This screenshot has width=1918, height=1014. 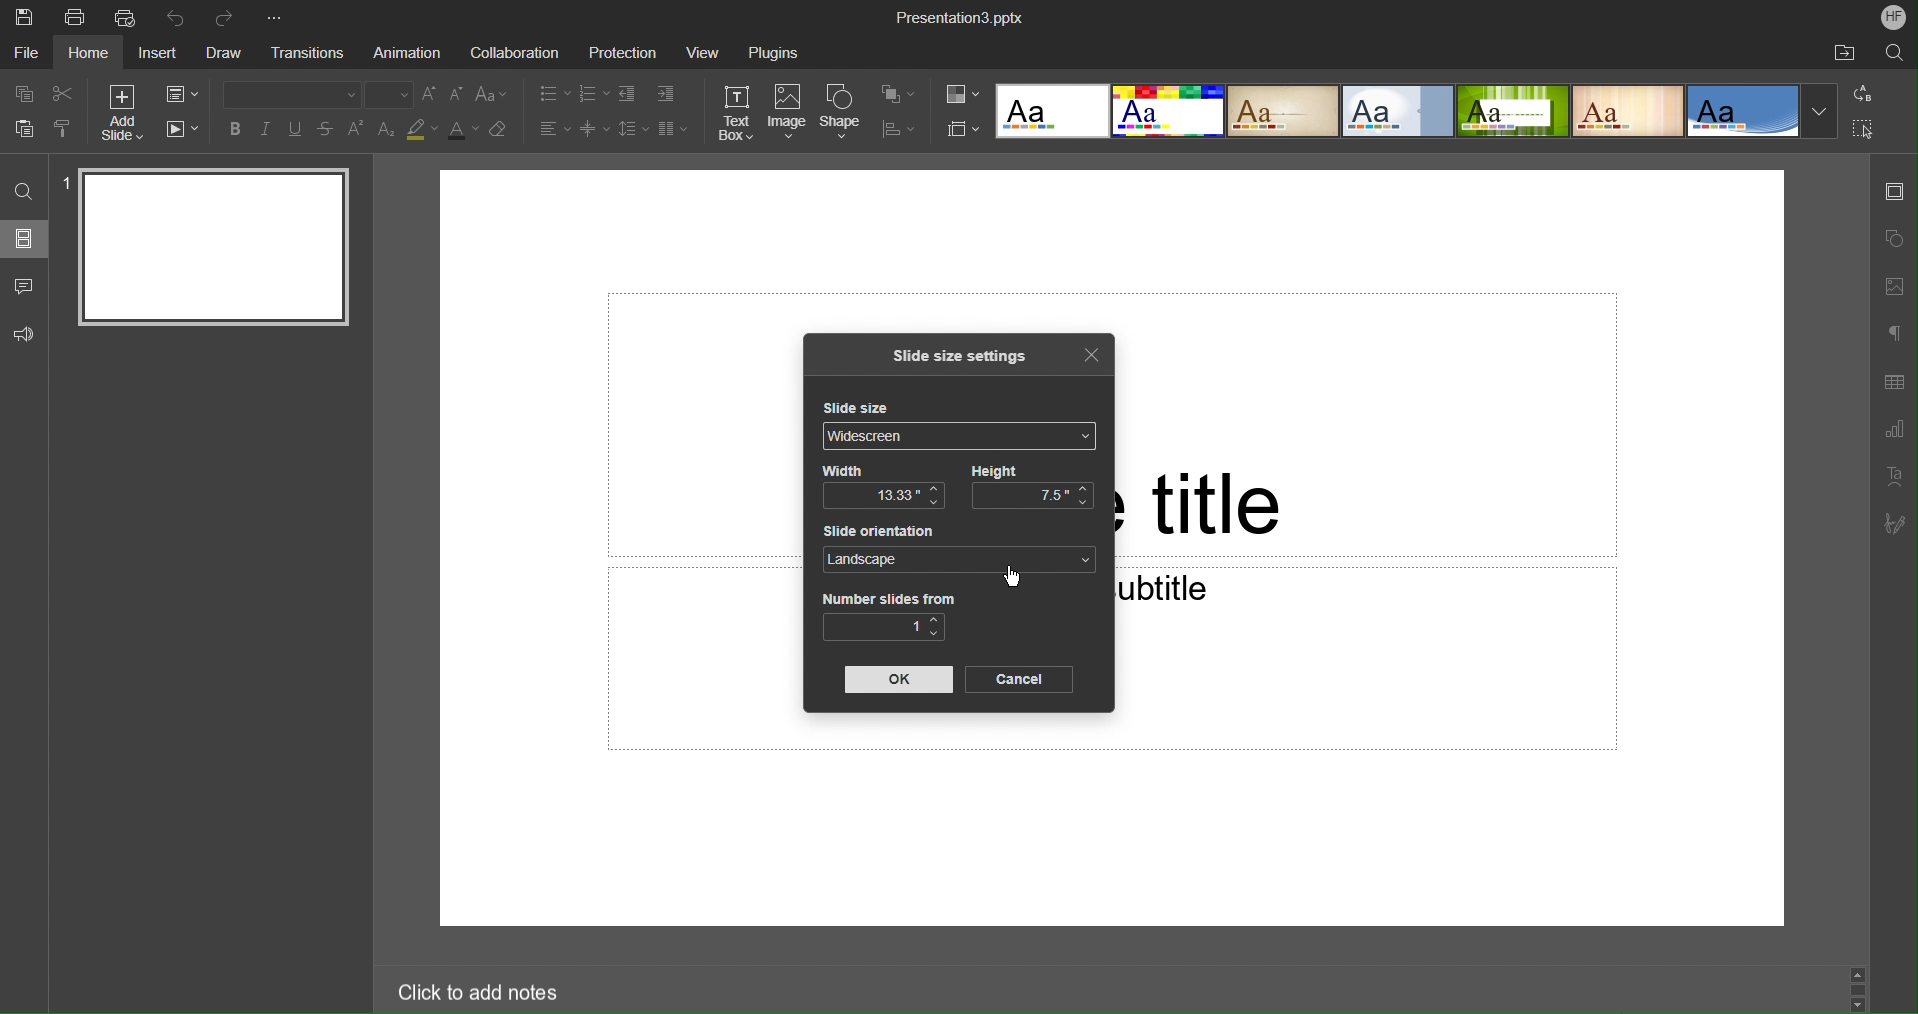 I want to click on Protection, so click(x=626, y=54).